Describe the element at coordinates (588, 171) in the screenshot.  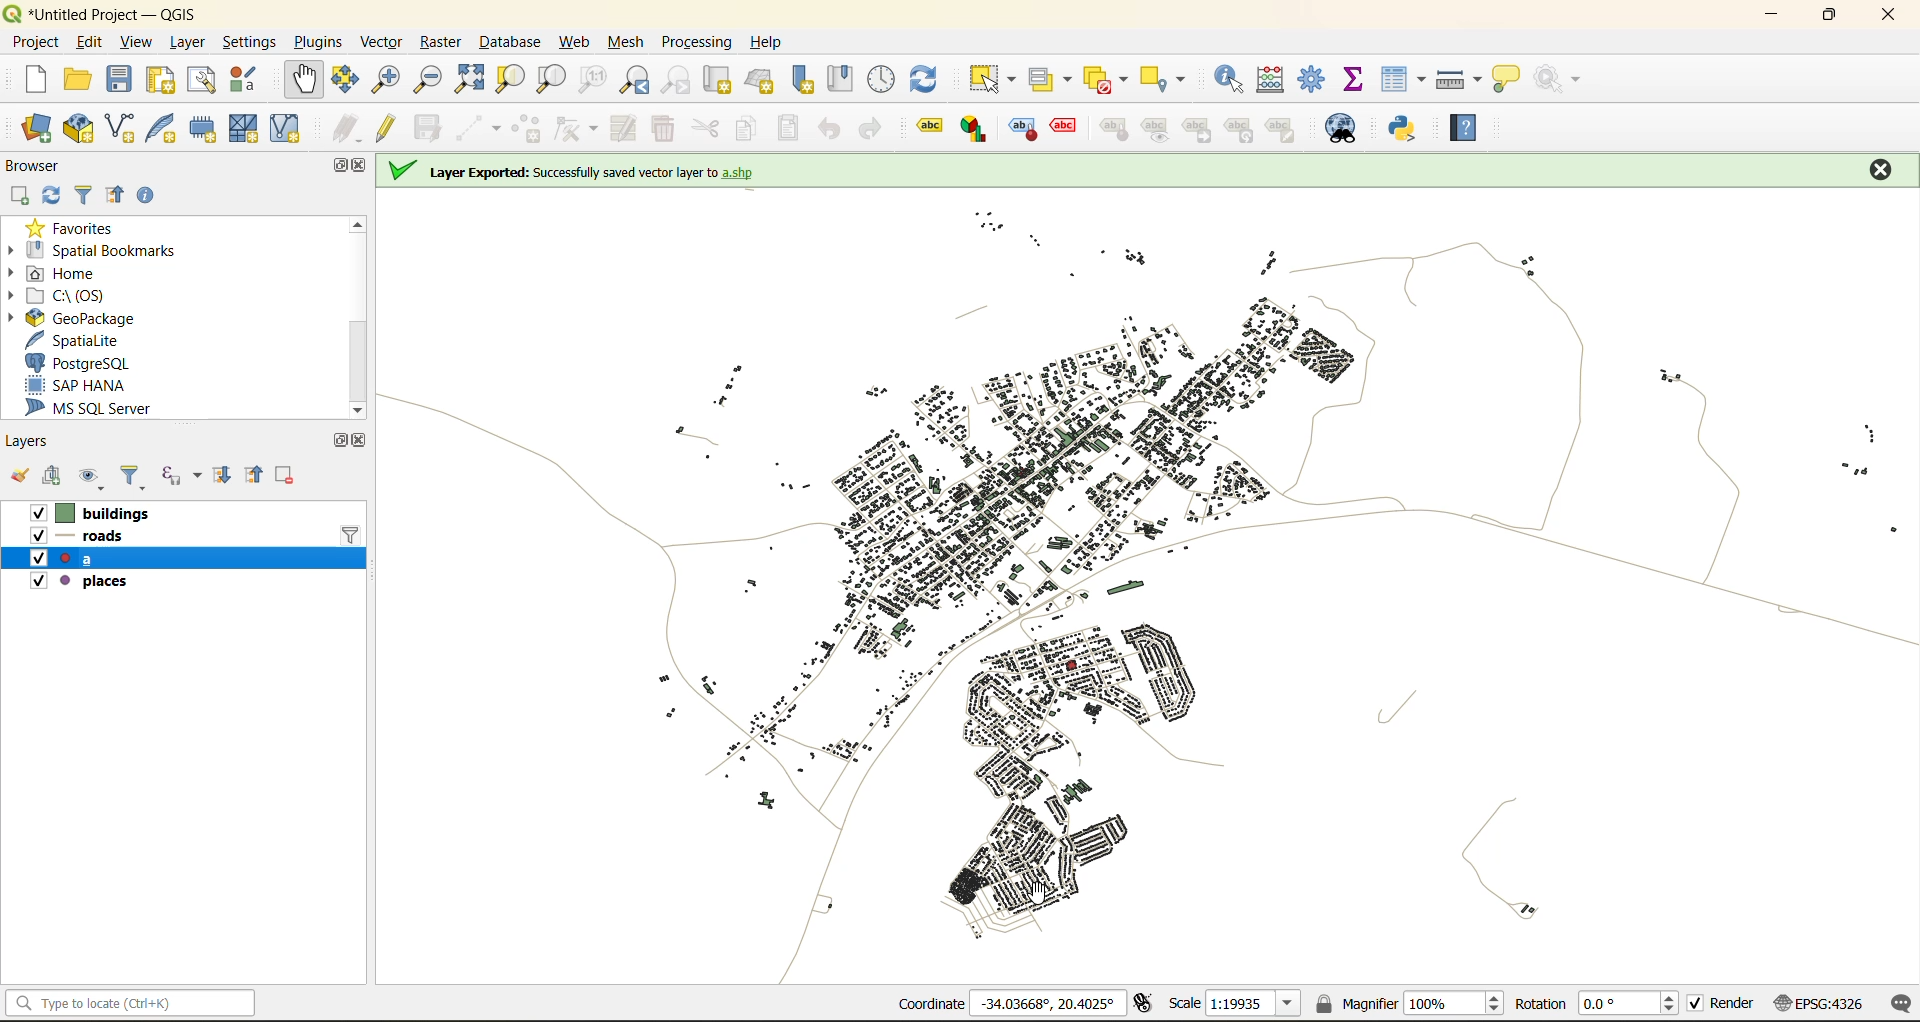
I see `on screen information` at that location.